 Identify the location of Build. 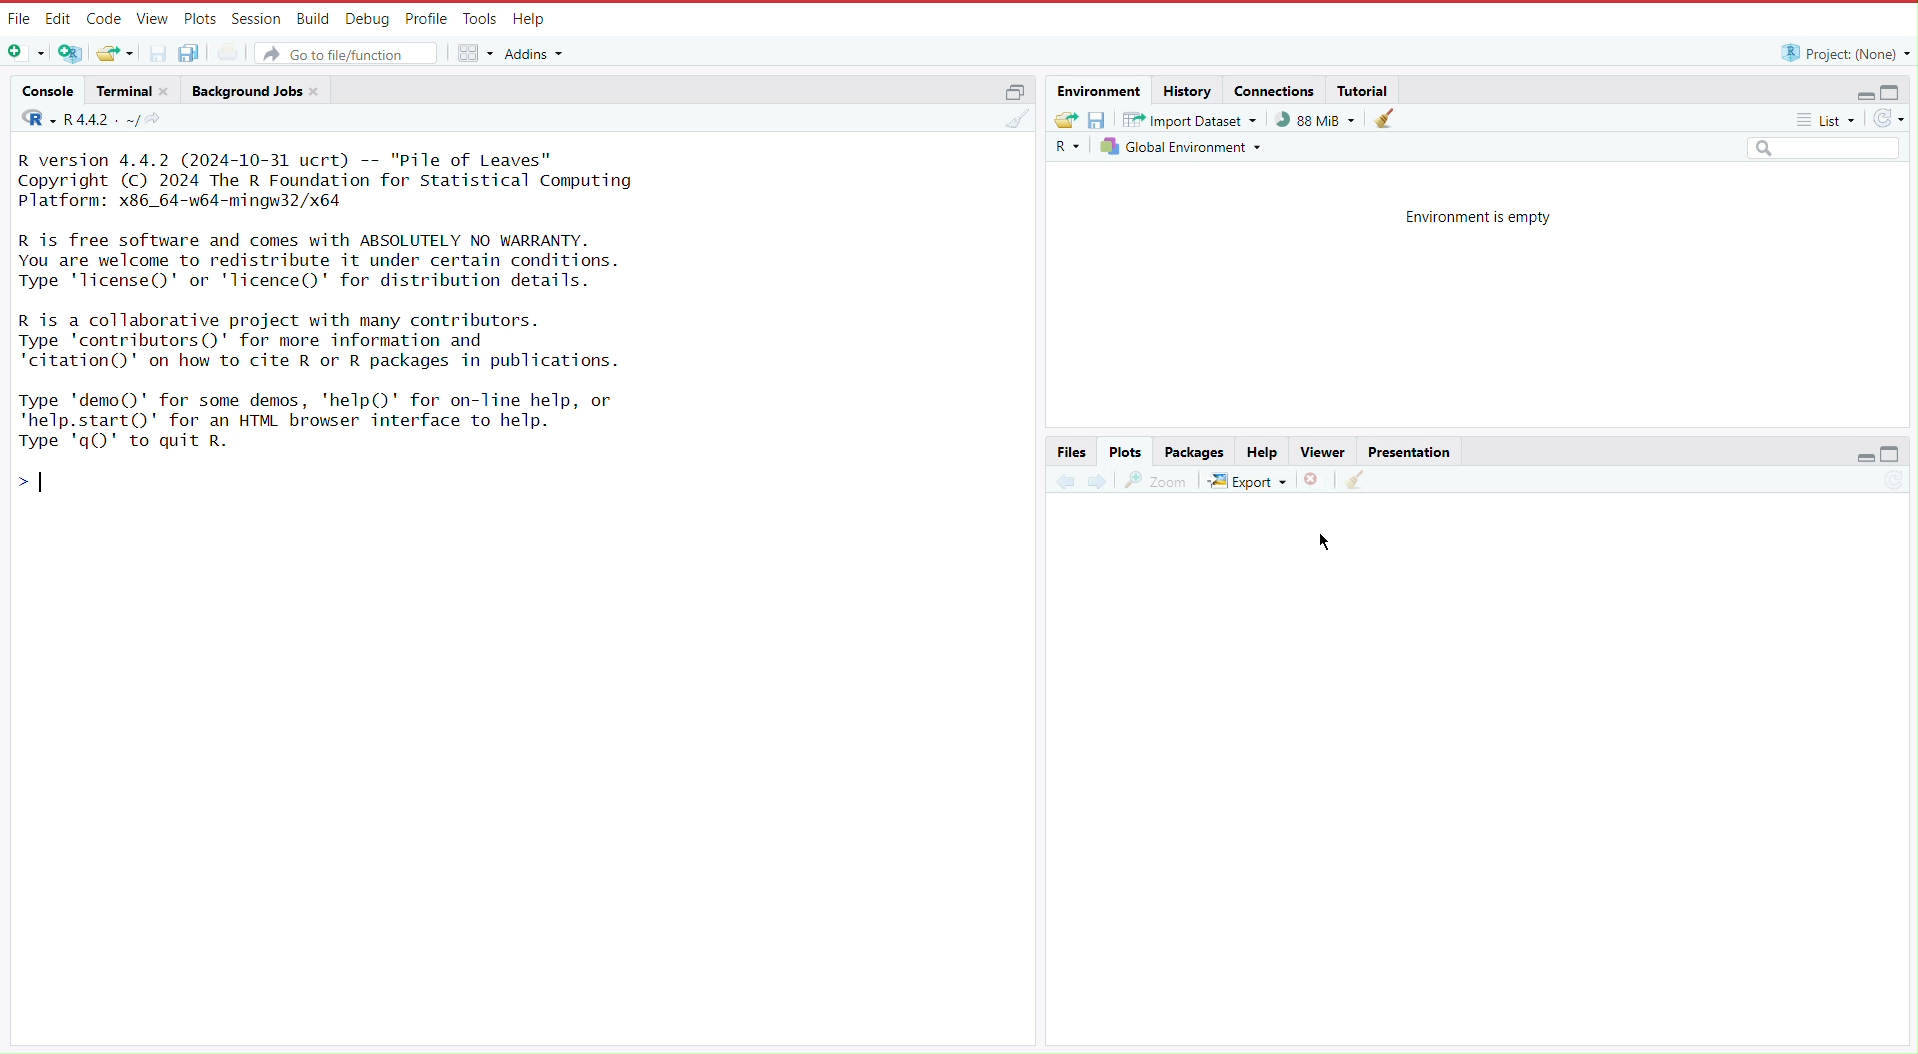
(312, 17).